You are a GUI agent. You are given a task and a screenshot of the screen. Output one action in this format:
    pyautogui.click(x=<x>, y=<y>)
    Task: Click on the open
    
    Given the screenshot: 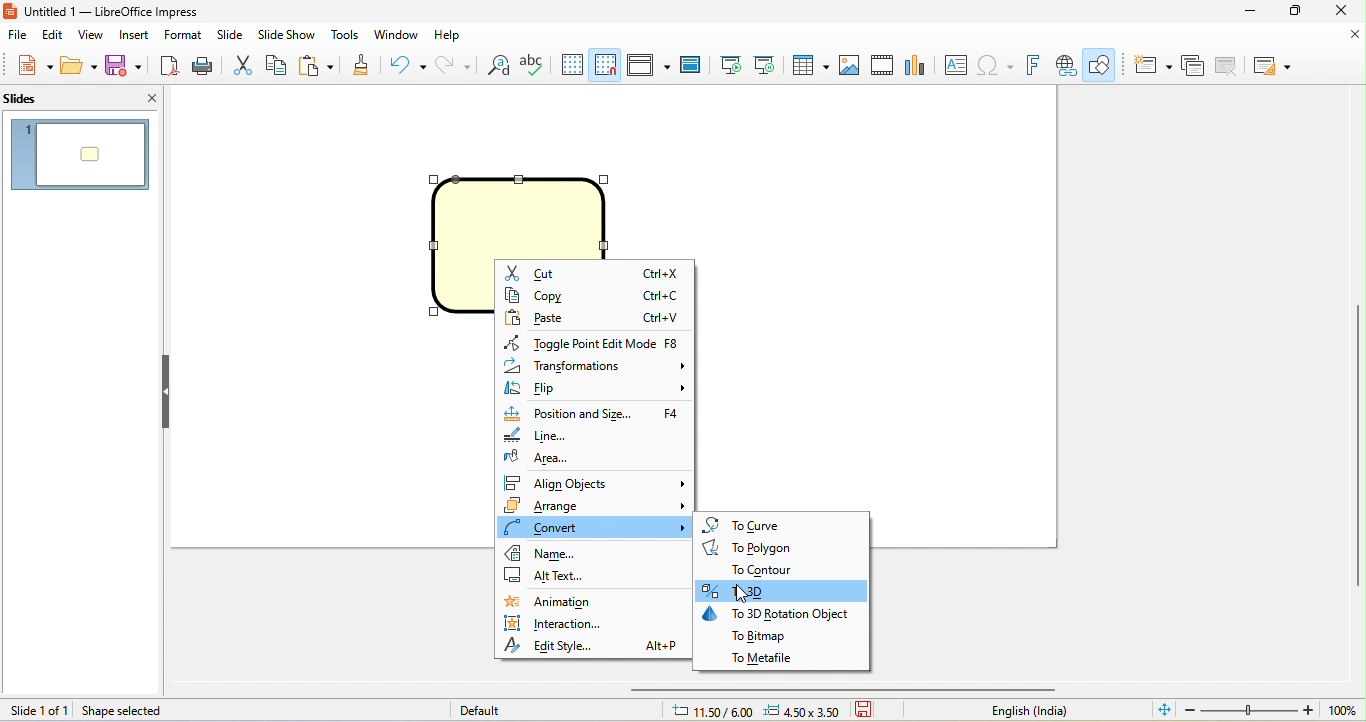 What is the action you would take?
    pyautogui.click(x=77, y=64)
    